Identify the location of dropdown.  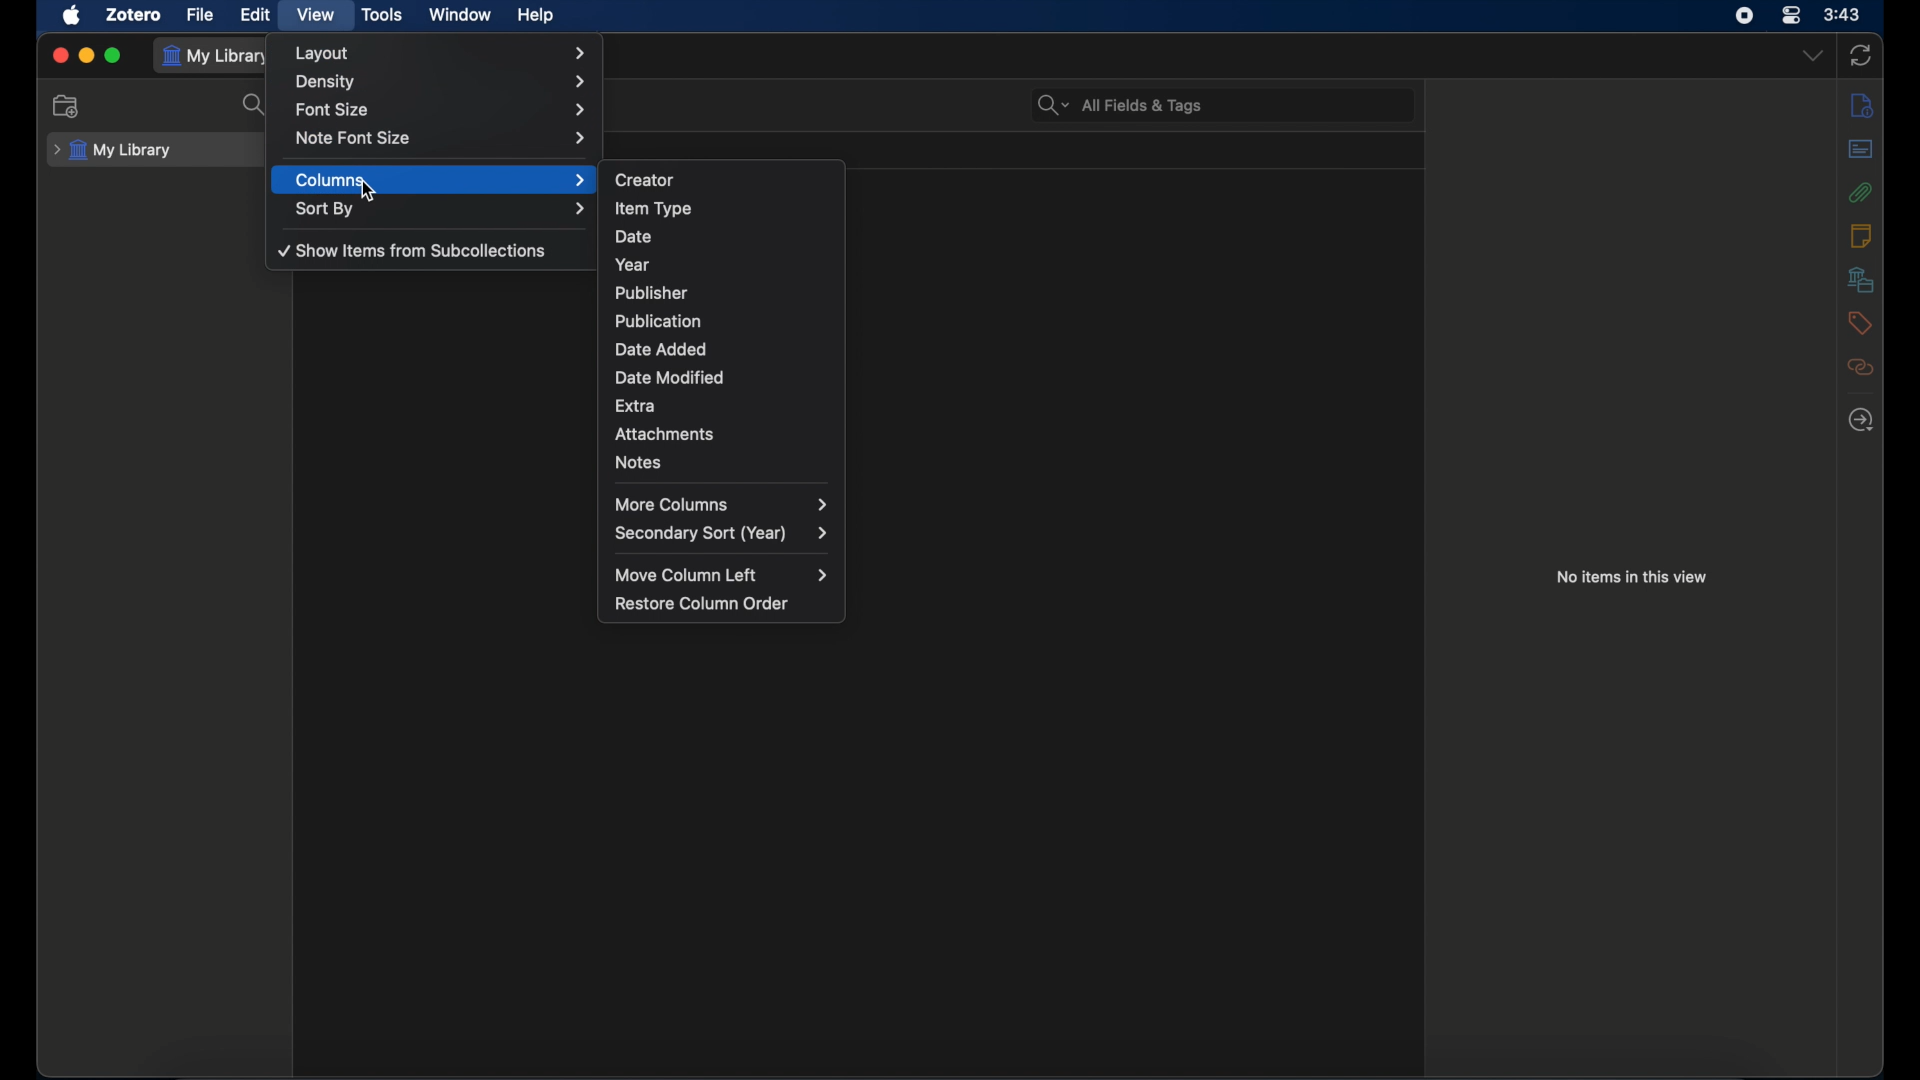
(1811, 56).